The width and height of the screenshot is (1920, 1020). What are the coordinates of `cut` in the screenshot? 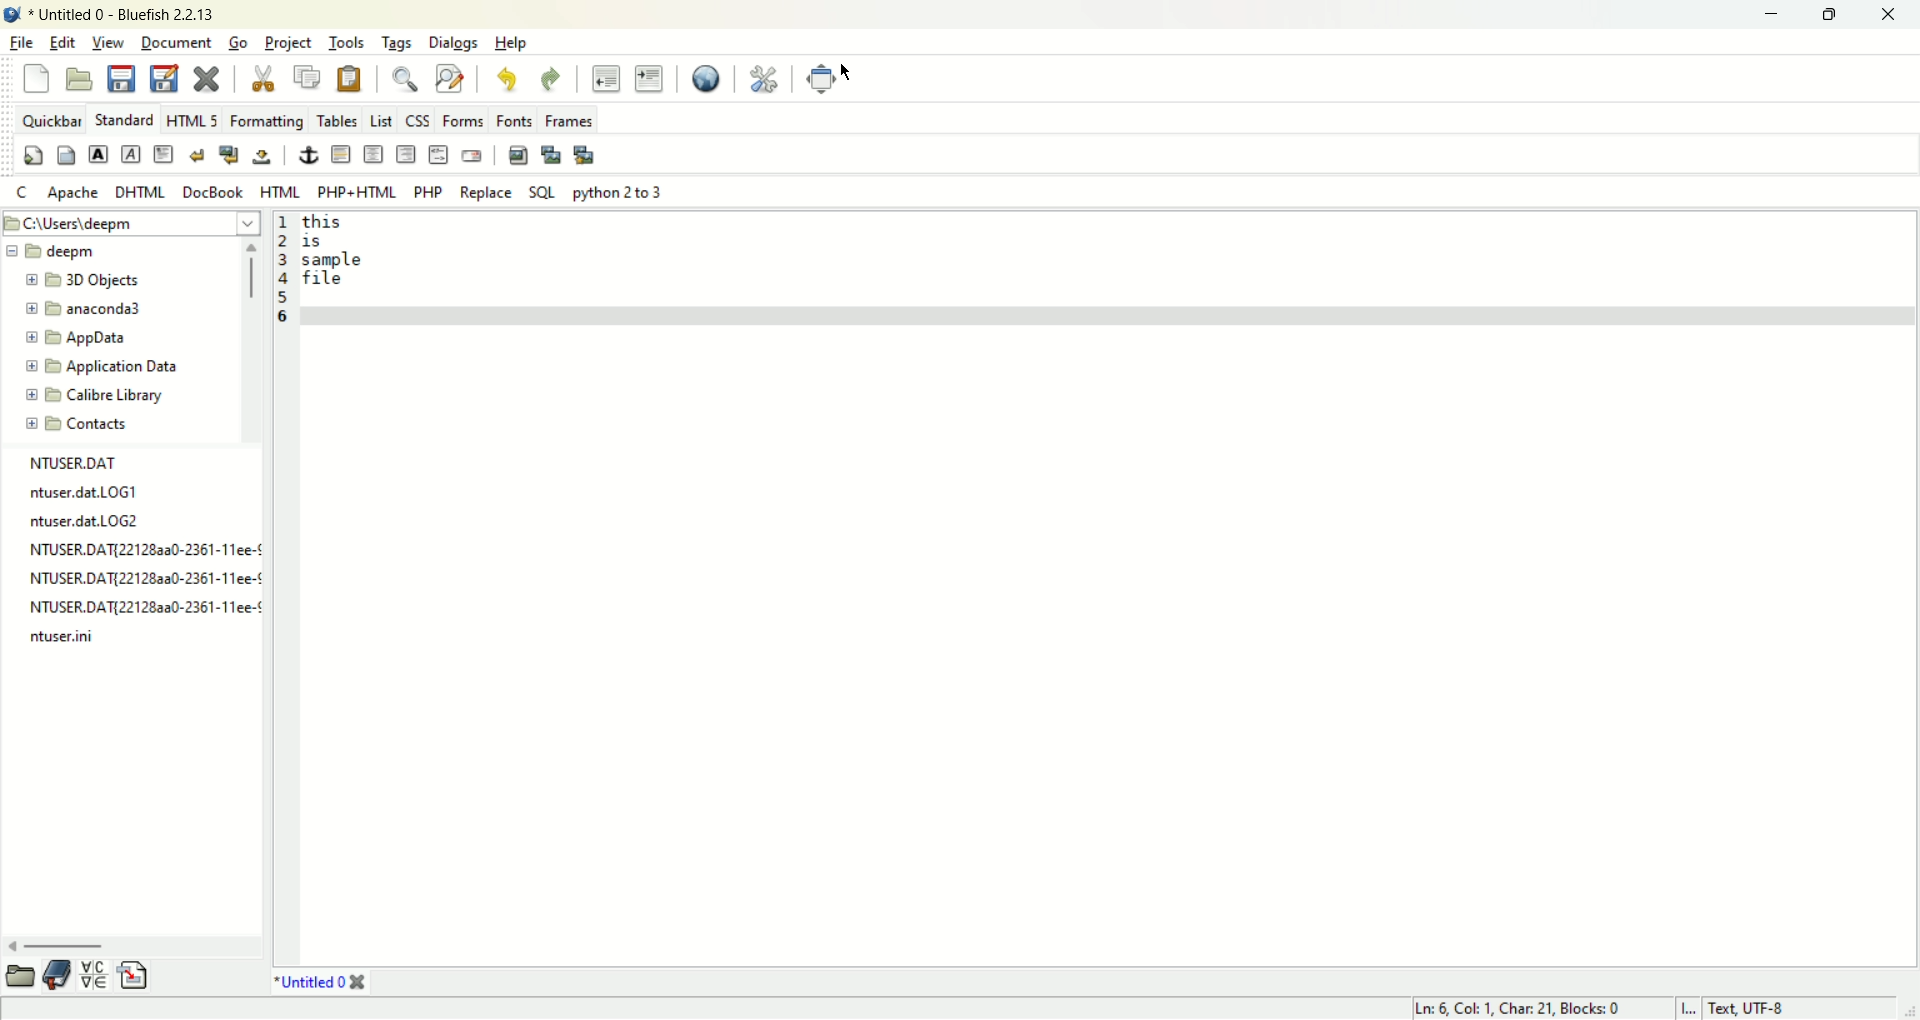 It's located at (263, 76).